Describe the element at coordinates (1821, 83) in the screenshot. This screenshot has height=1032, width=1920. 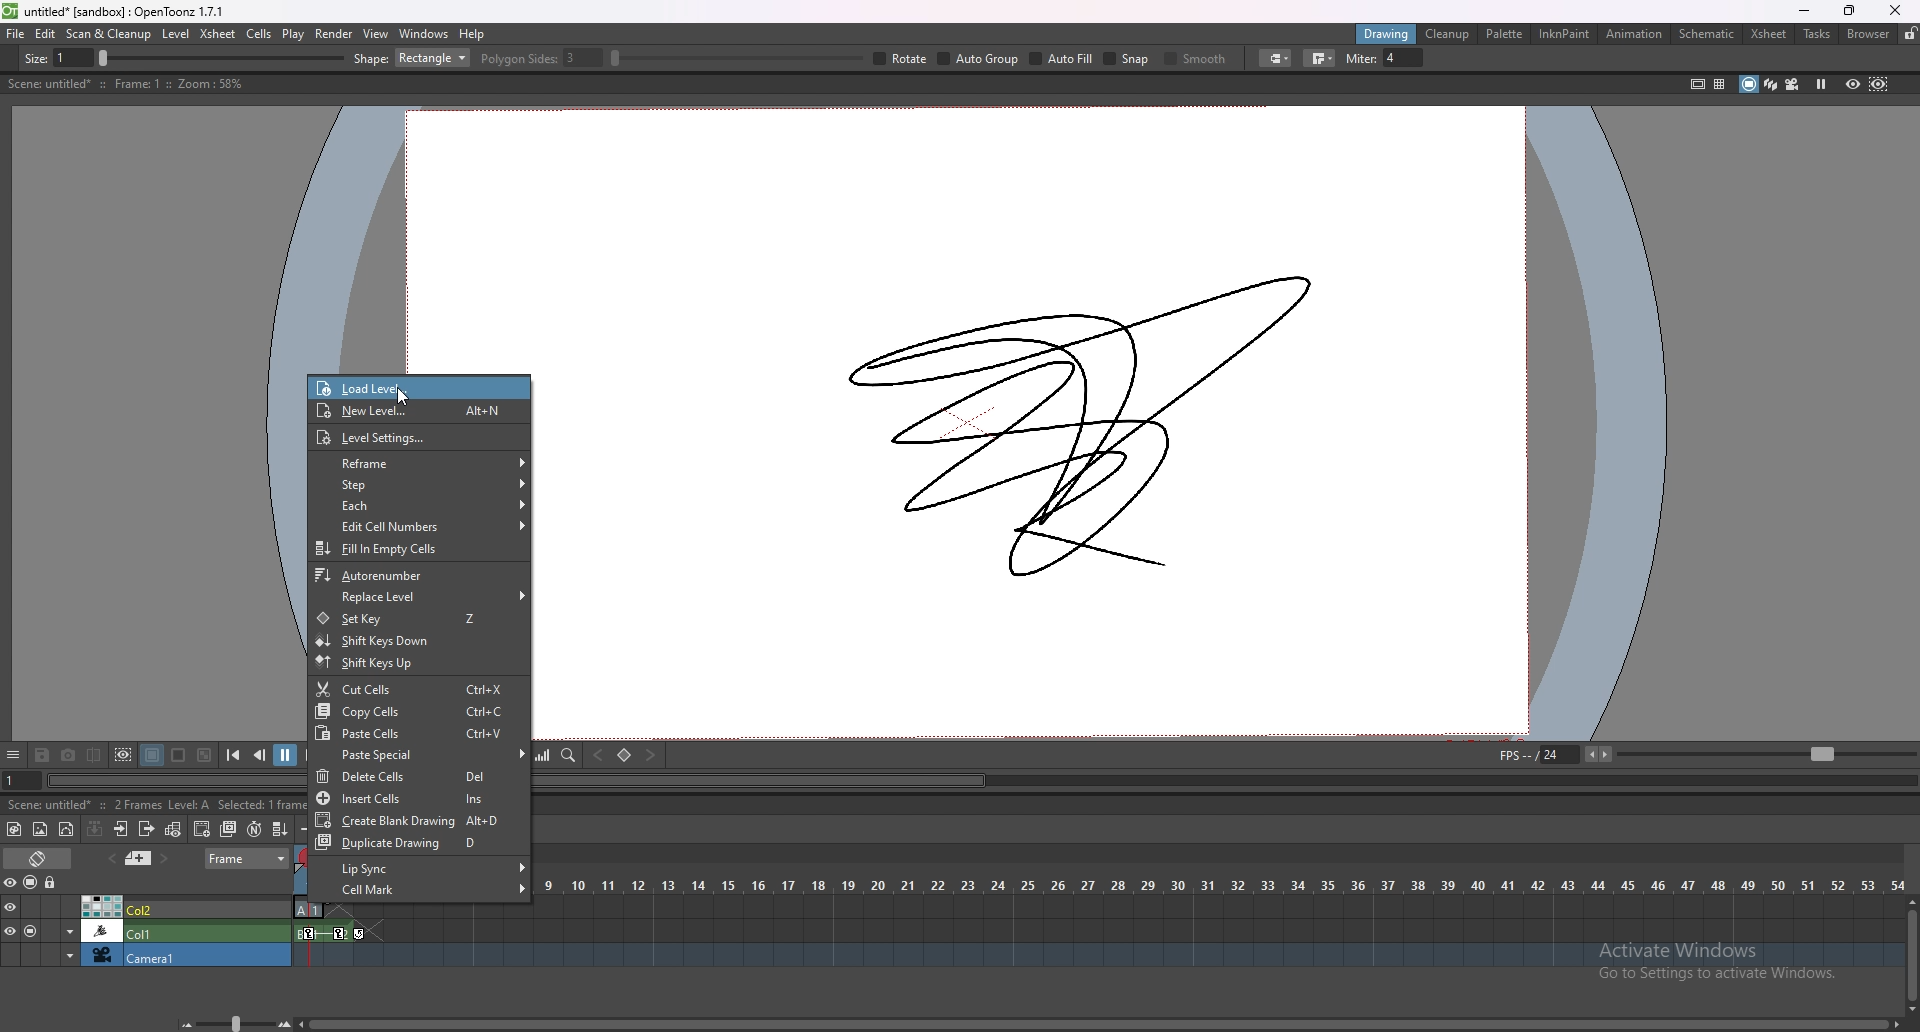
I see `freeze` at that location.